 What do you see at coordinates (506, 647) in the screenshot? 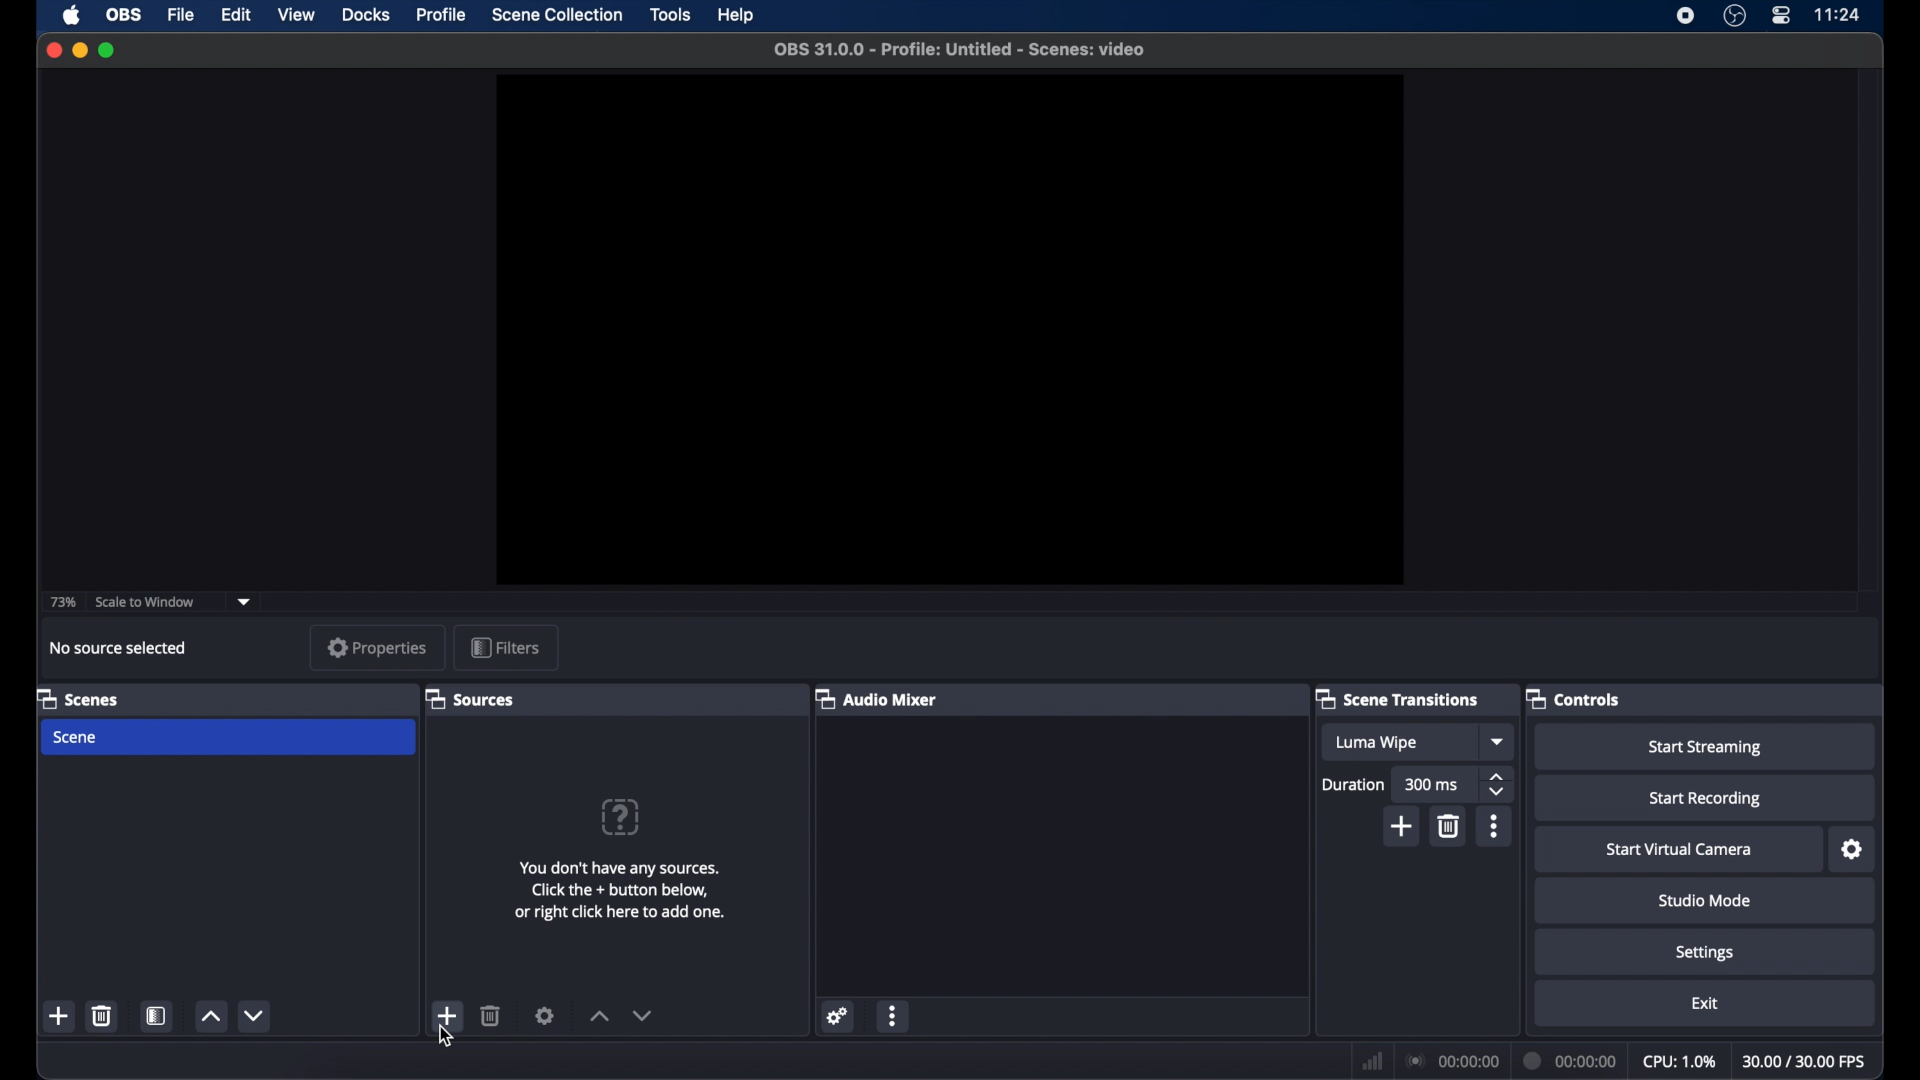
I see `filters` at bounding box center [506, 647].